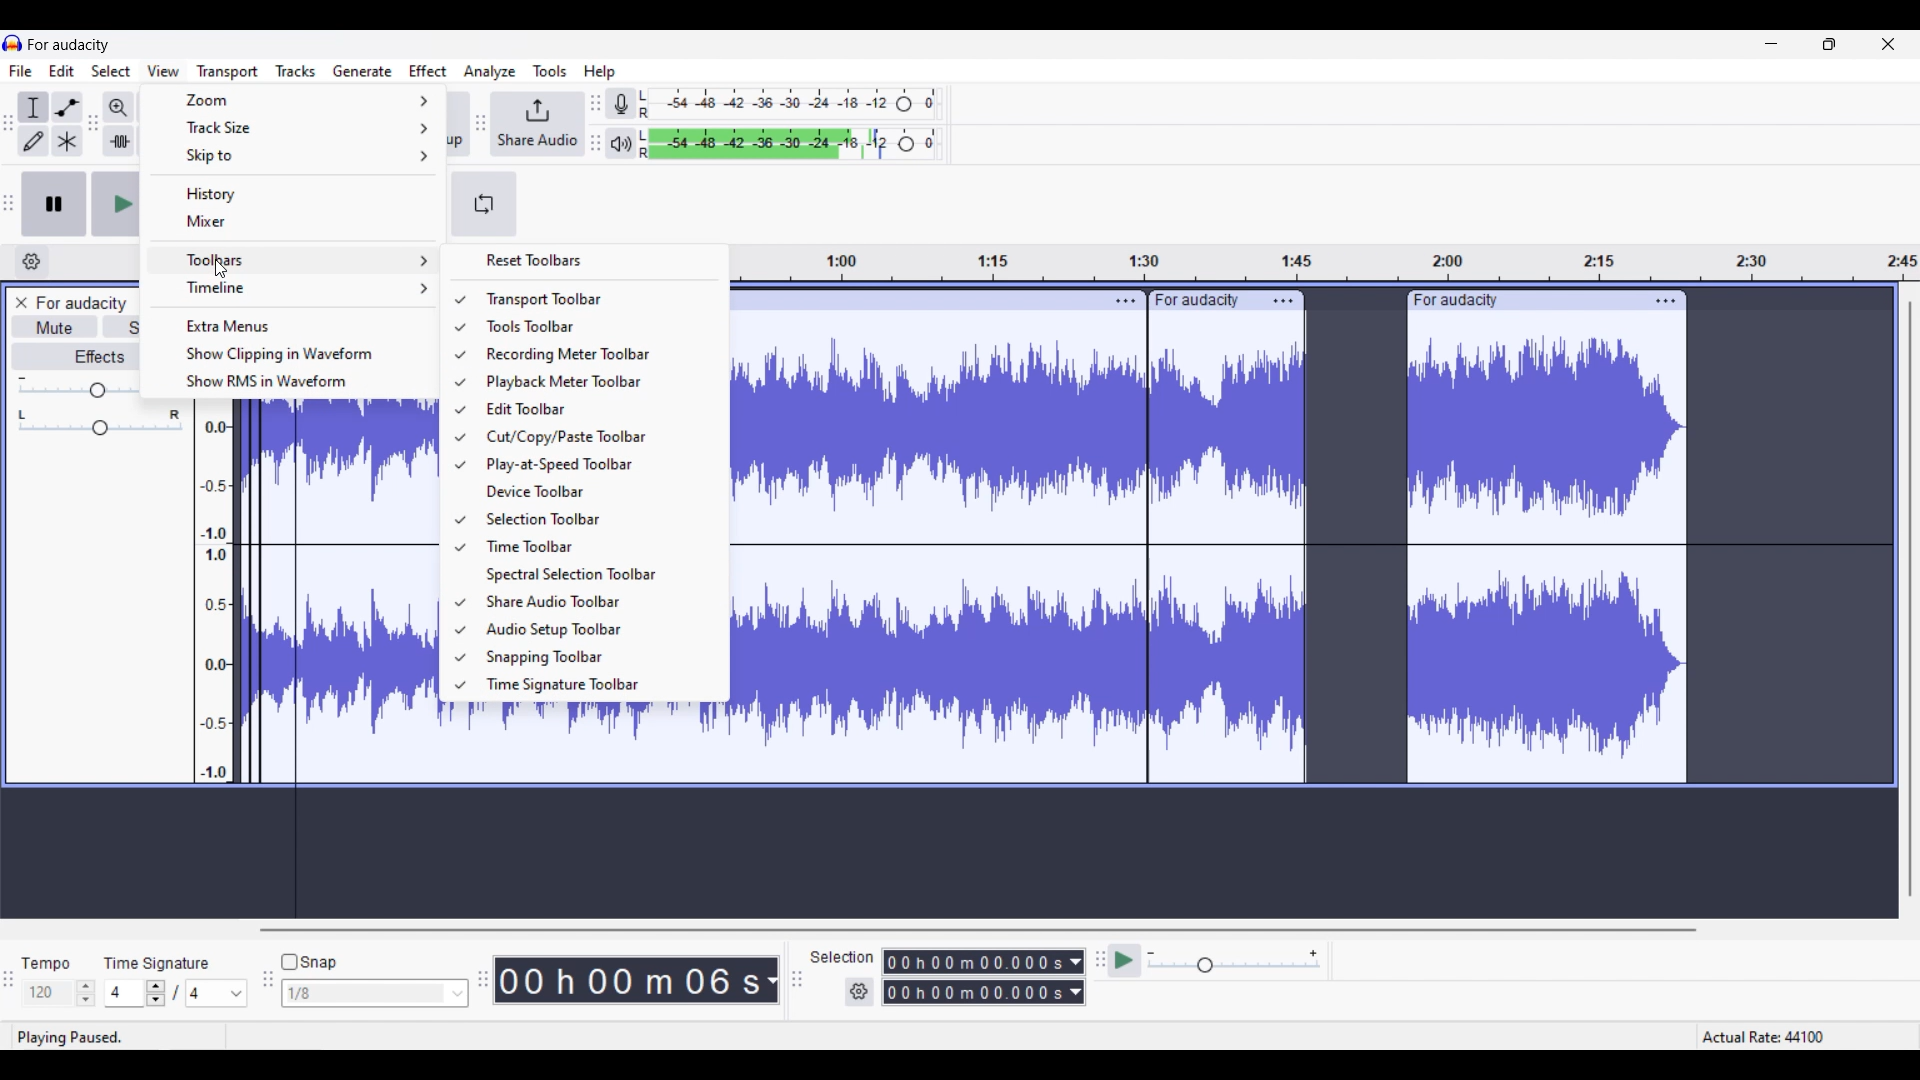 The width and height of the screenshot is (1920, 1080). What do you see at coordinates (293, 260) in the screenshot?
I see `Toolbar options` at bounding box center [293, 260].